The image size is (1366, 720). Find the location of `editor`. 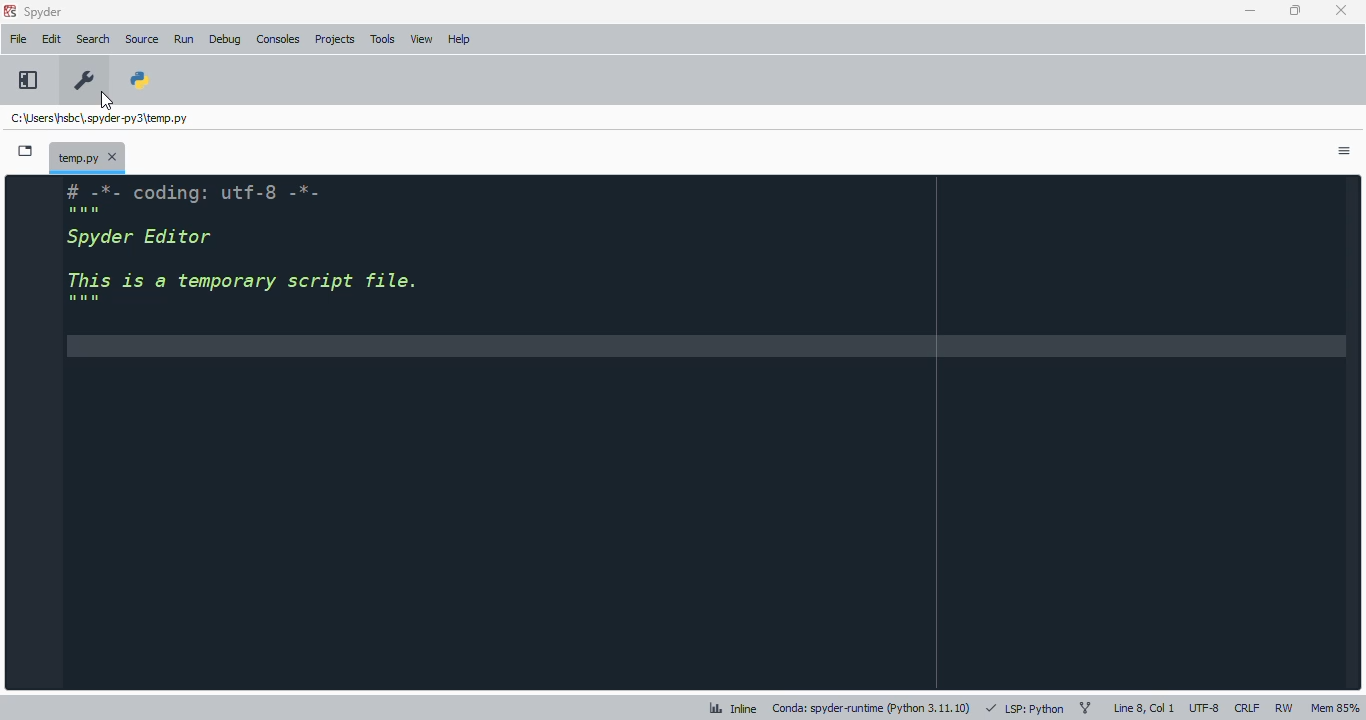

editor is located at coordinates (709, 432).